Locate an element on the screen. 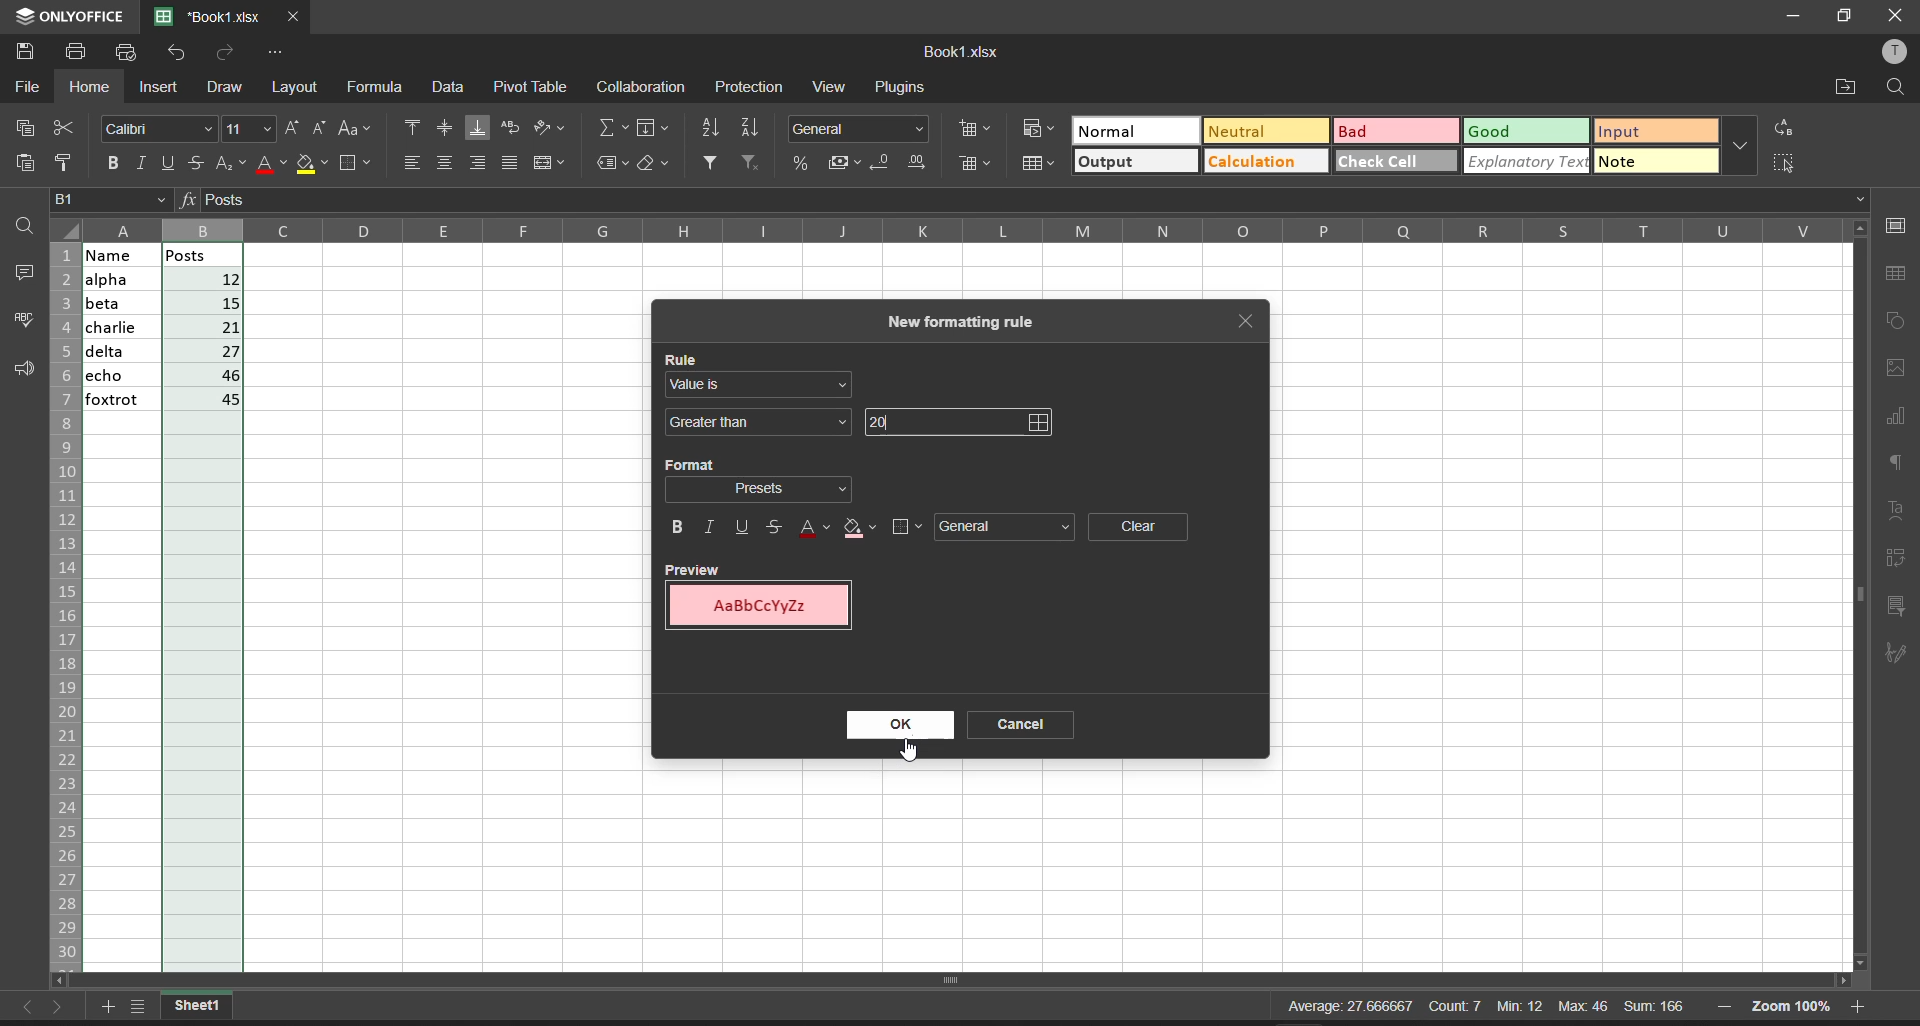 Image resolution: width=1920 pixels, height=1026 pixels. value is is located at coordinates (762, 387).